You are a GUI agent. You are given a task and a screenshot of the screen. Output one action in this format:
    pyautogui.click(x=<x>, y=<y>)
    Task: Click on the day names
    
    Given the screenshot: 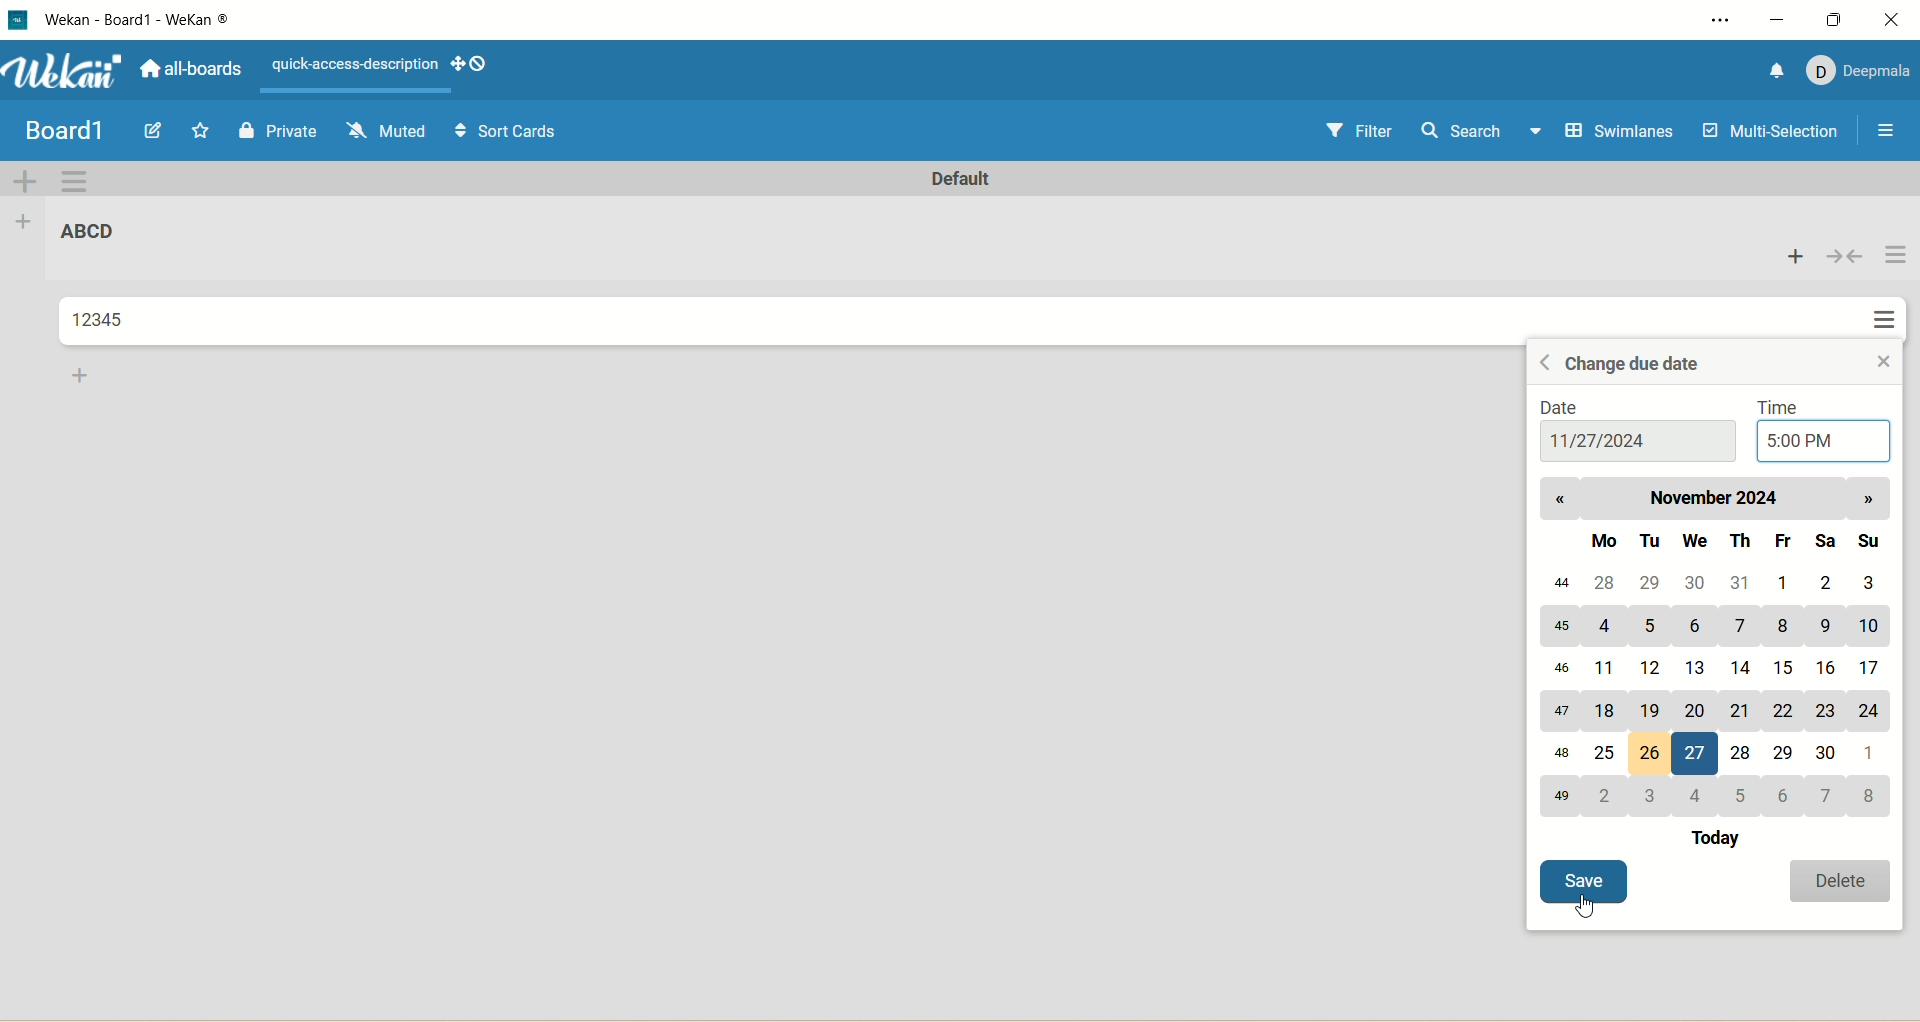 What is the action you would take?
    pyautogui.click(x=1721, y=542)
    